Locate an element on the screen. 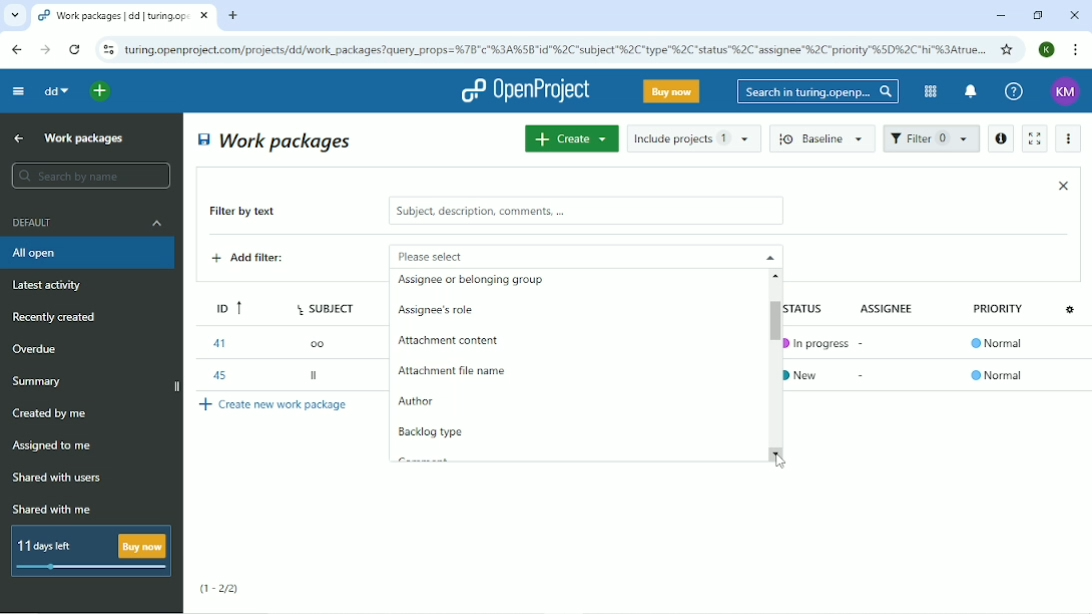 The image size is (1092, 614). Open quick add menu is located at coordinates (101, 91).